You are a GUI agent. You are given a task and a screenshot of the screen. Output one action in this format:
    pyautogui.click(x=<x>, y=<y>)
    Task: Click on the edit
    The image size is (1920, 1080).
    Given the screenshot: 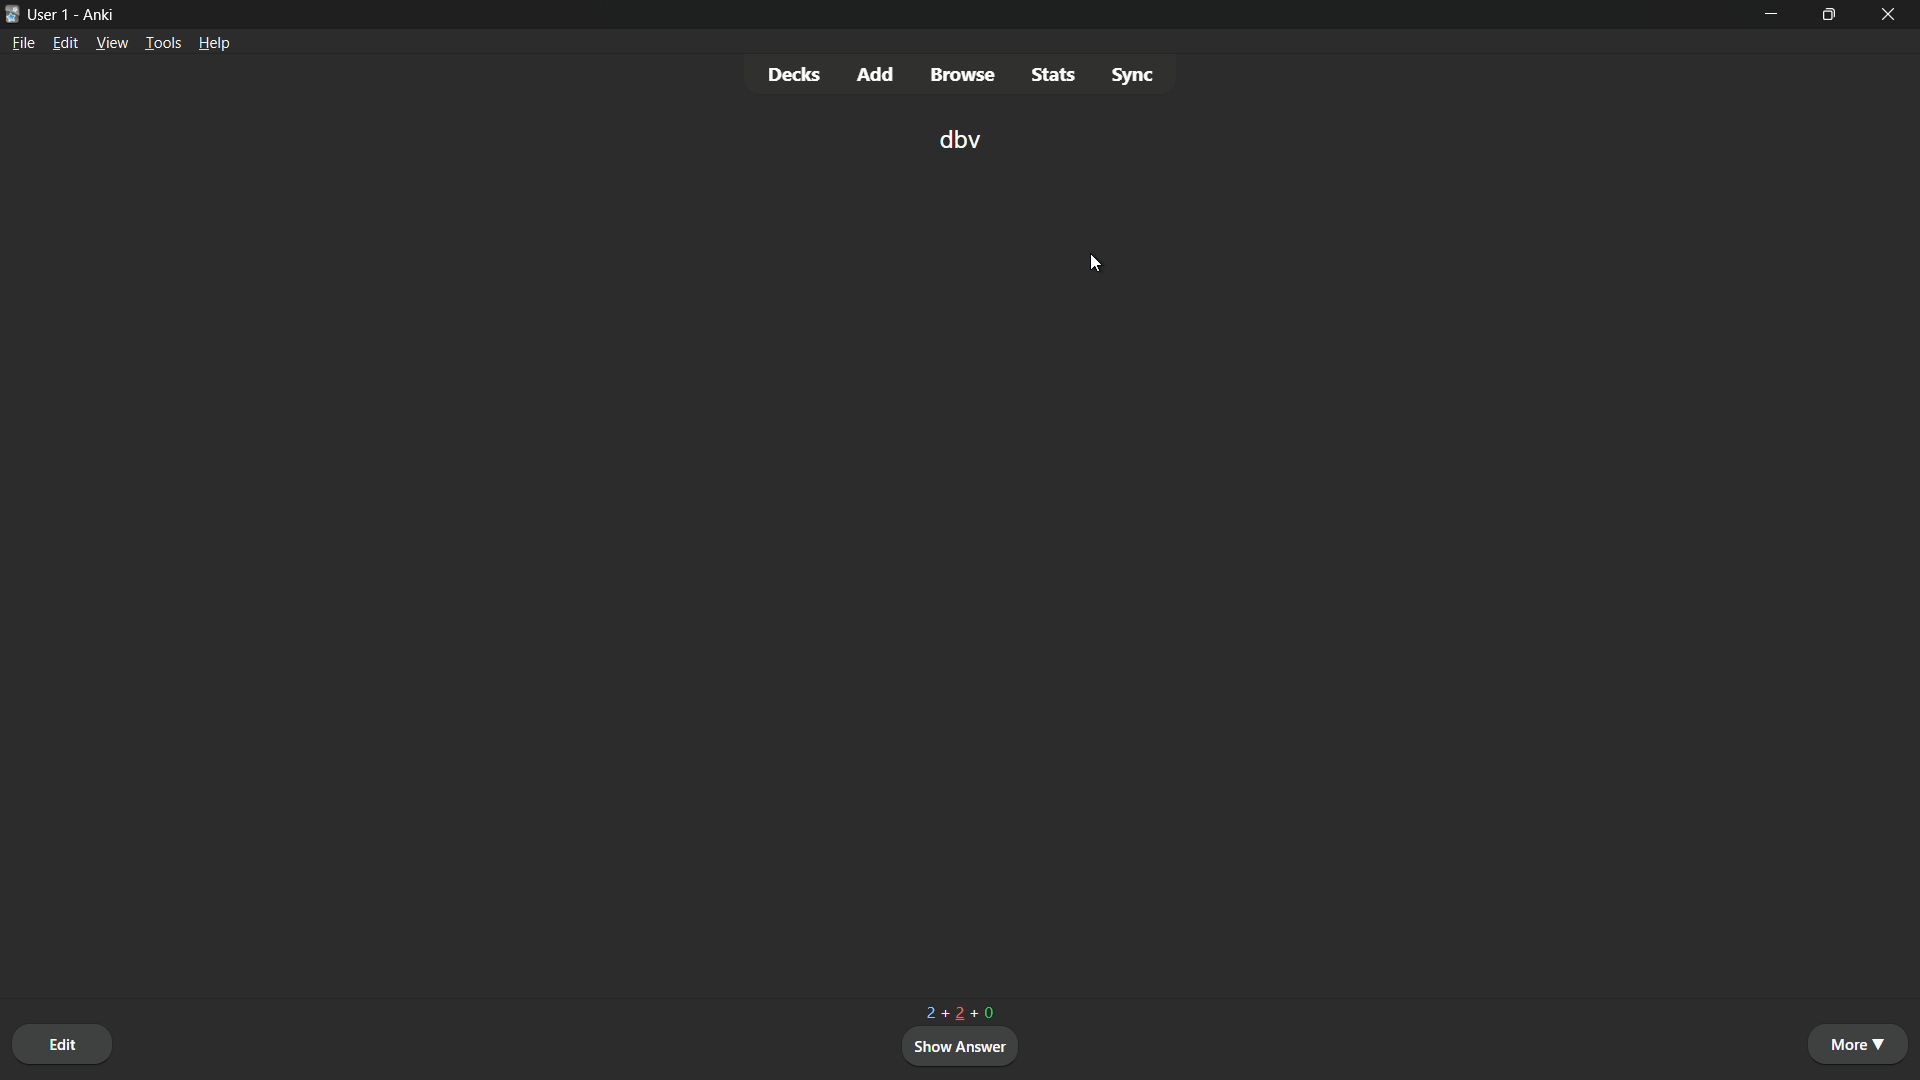 What is the action you would take?
    pyautogui.click(x=67, y=42)
    